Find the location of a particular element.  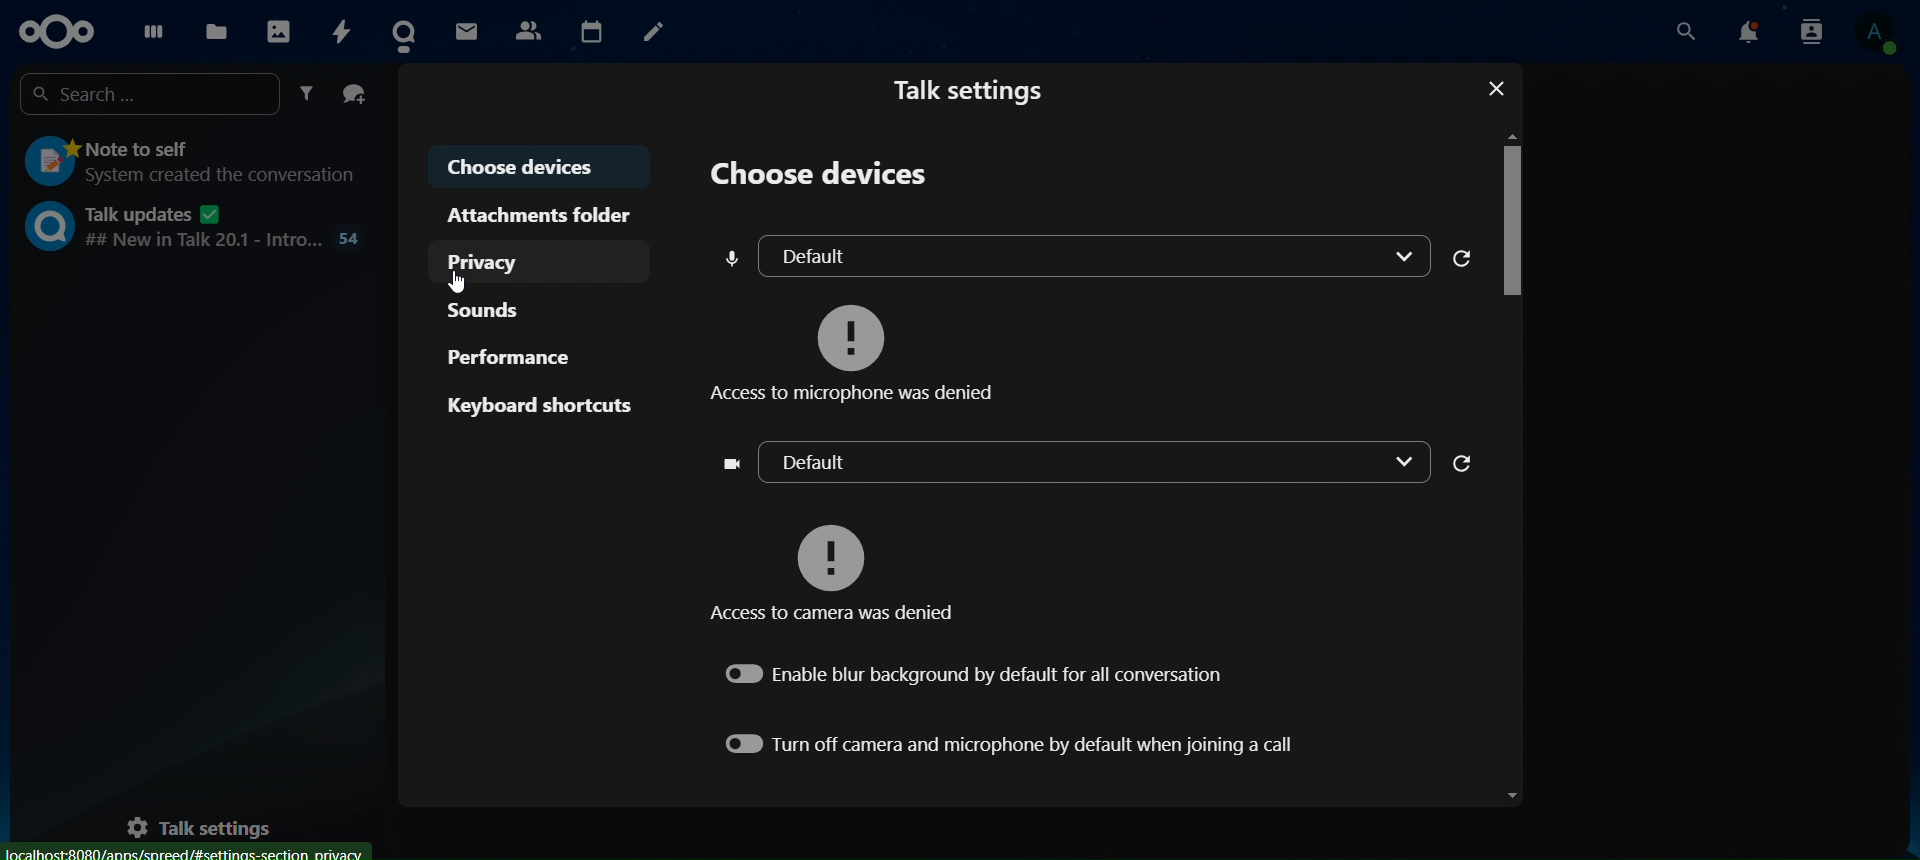

talk settings is located at coordinates (976, 90).